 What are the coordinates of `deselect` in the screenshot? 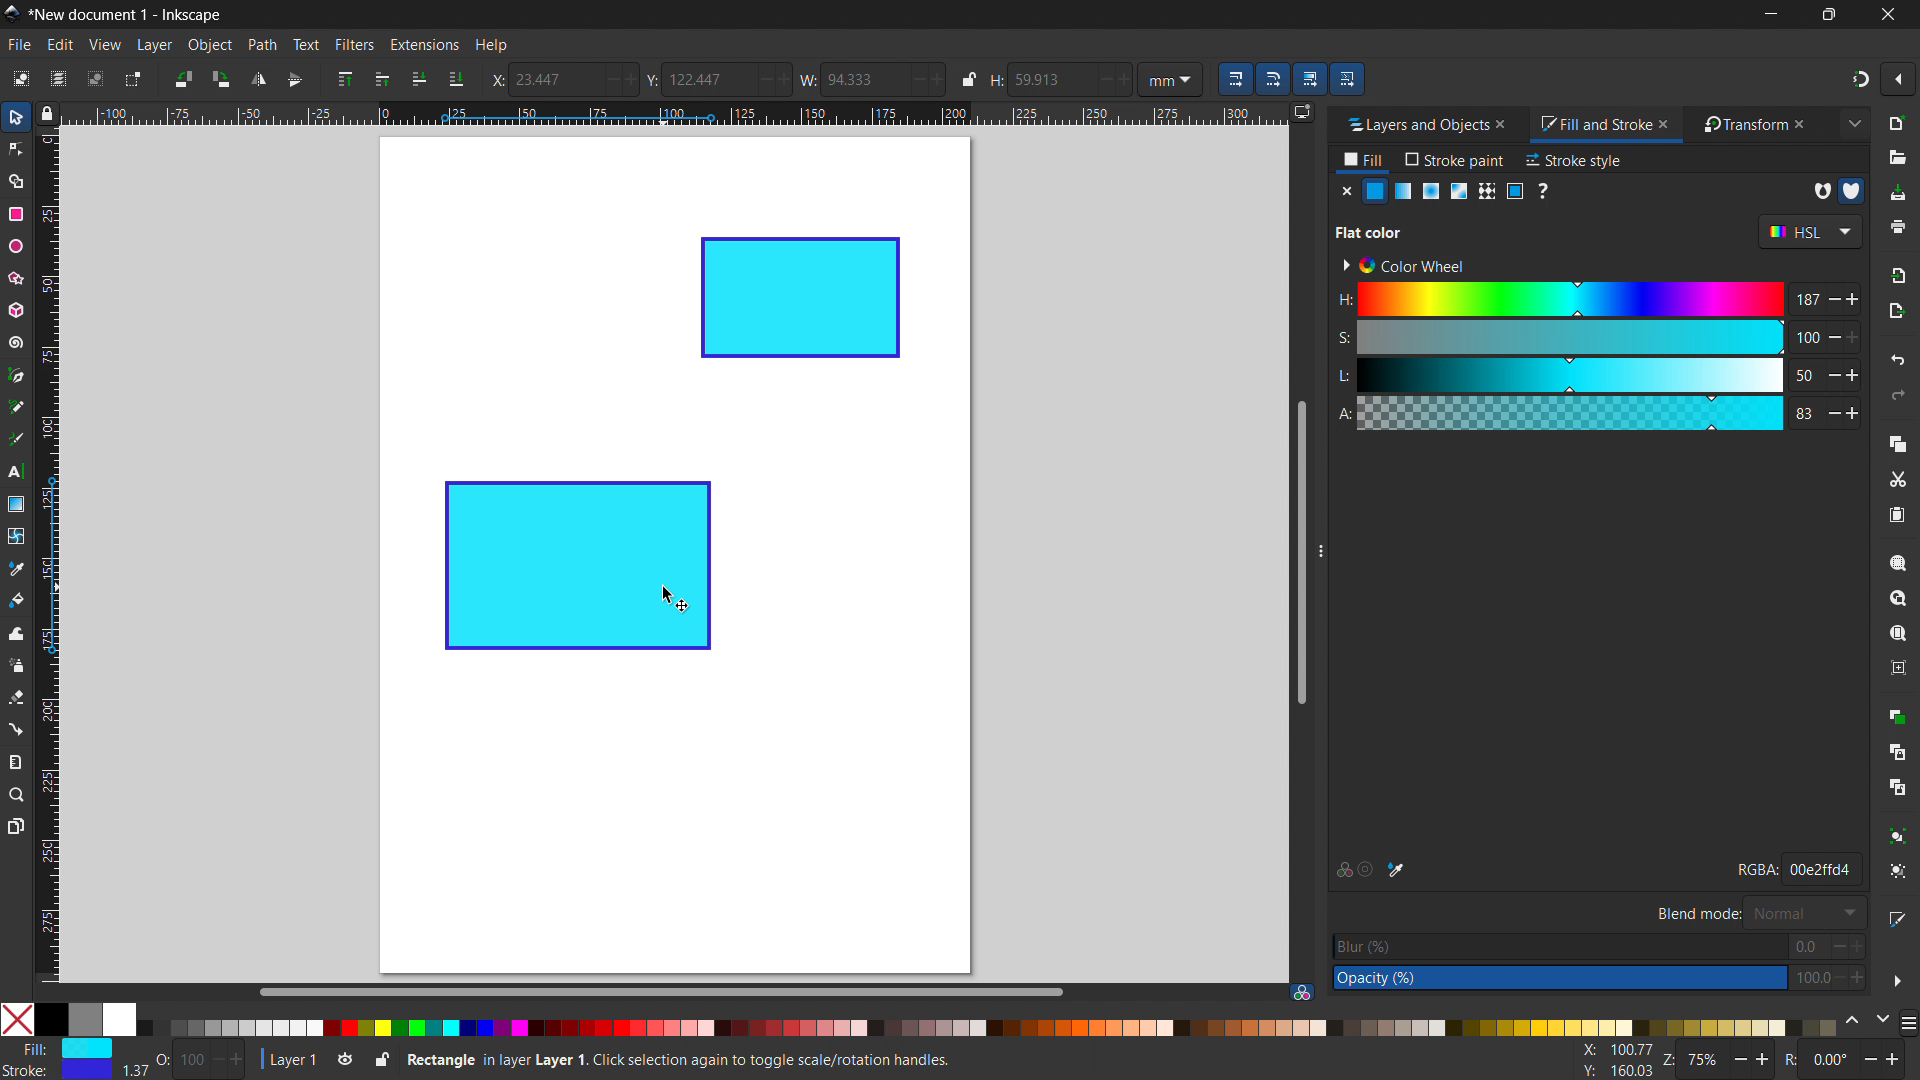 It's located at (96, 78).